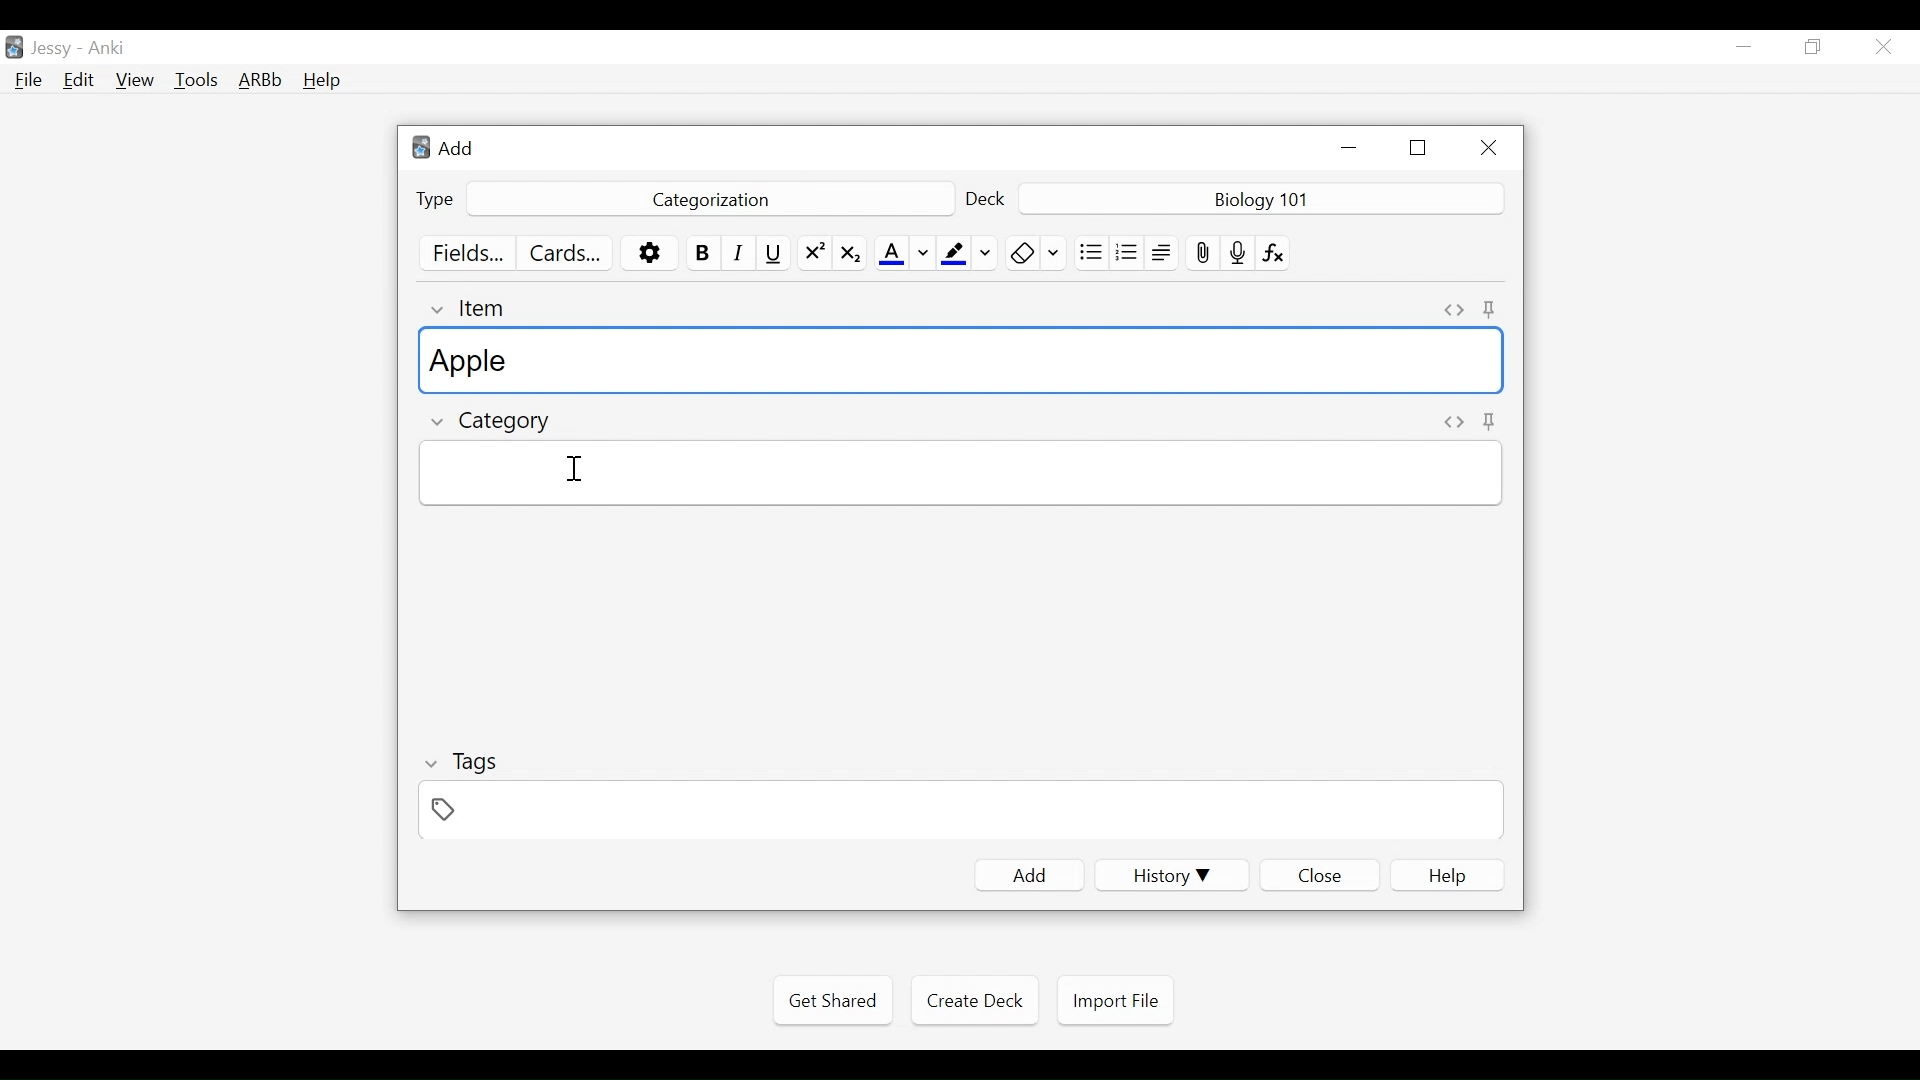 The width and height of the screenshot is (1920, 1080). What do you see at coordinates (957, 809) in the screenshot?
I see `Field` at bounding box center [957, 809].